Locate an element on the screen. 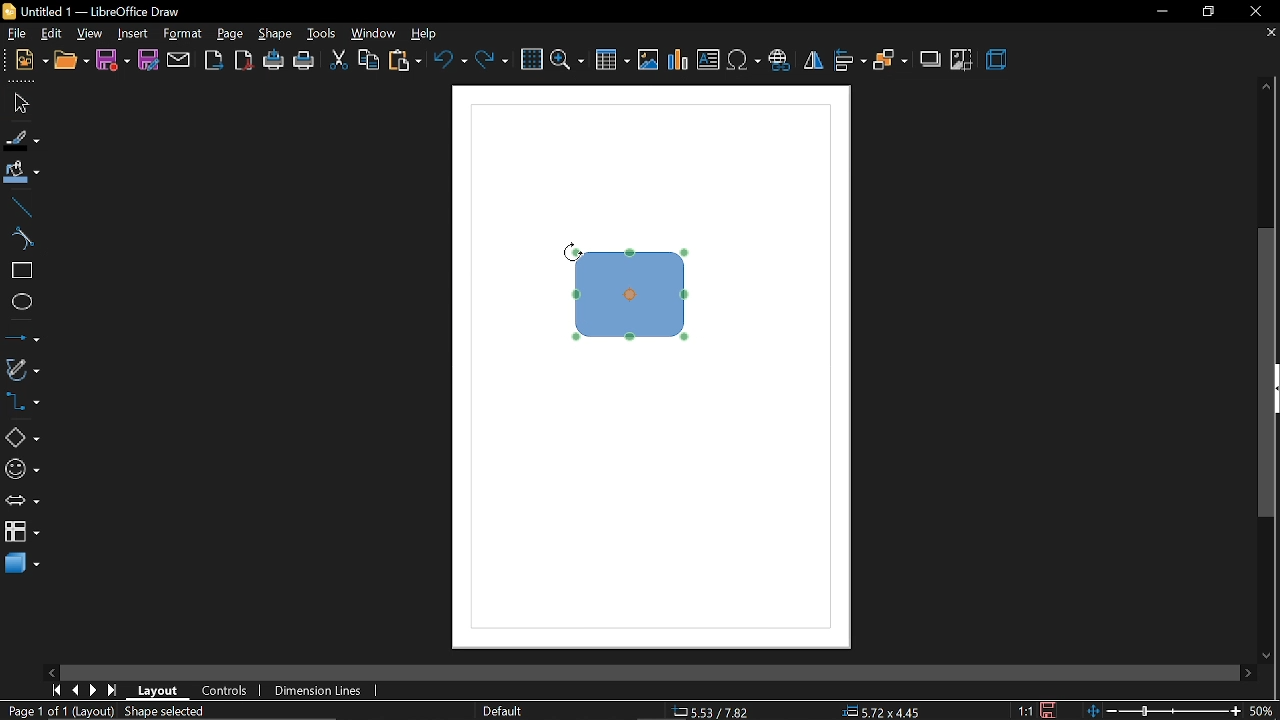  previous page is located at coordinates (73, 691).